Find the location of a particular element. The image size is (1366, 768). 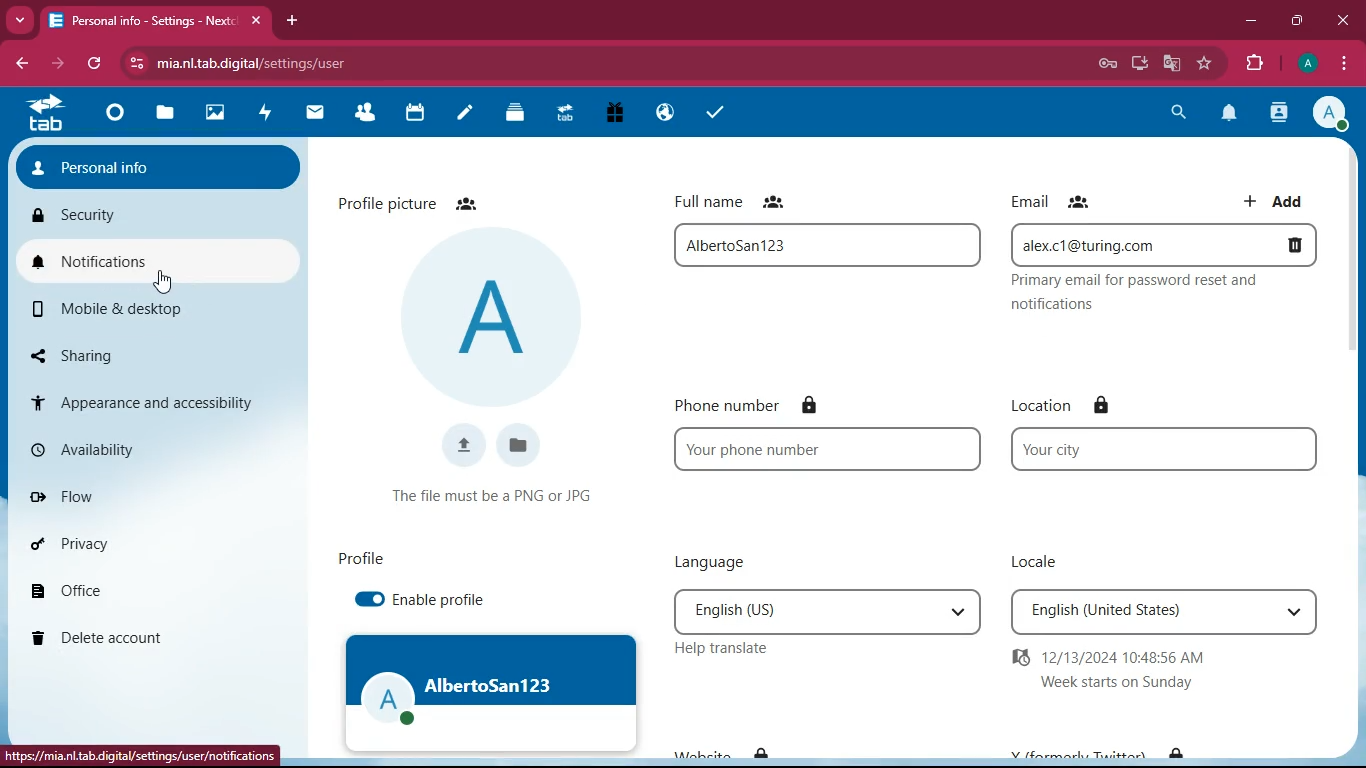

add tab is located at coordinates (295, 22).